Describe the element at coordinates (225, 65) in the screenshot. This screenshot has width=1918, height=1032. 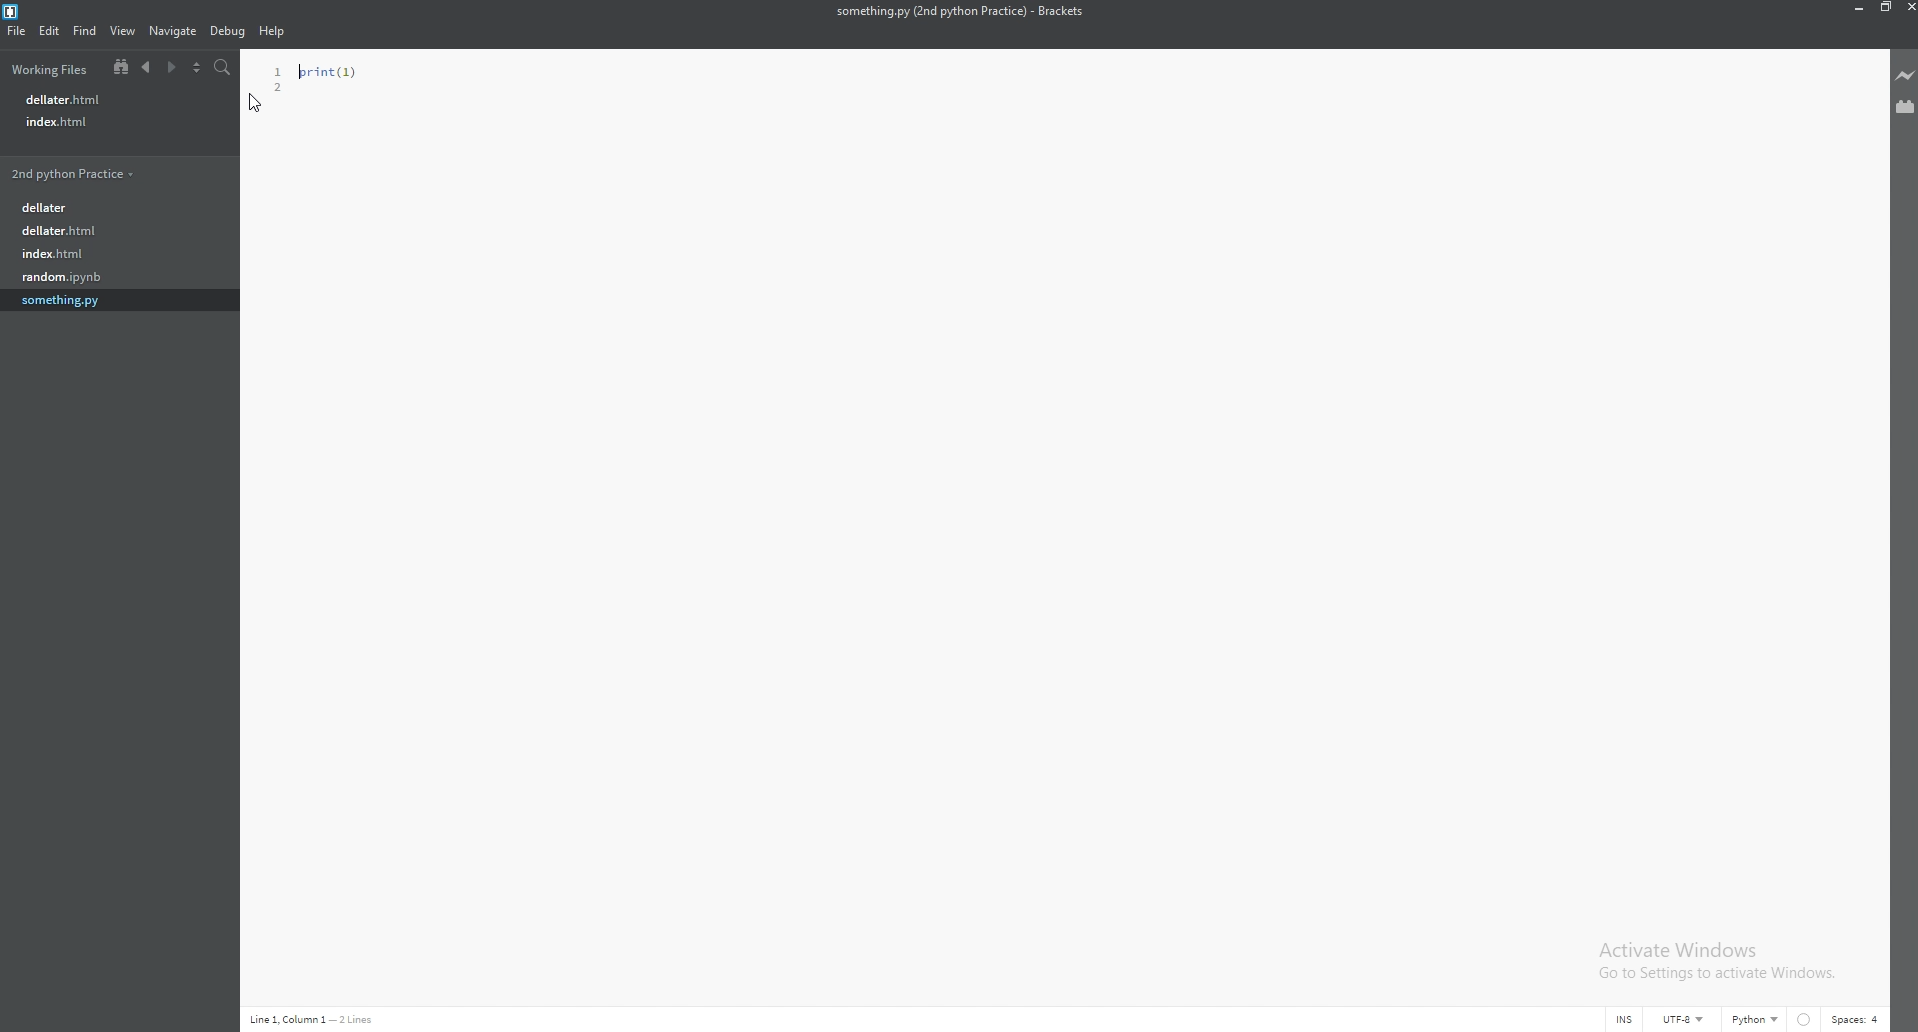
I see `Search` at that location.